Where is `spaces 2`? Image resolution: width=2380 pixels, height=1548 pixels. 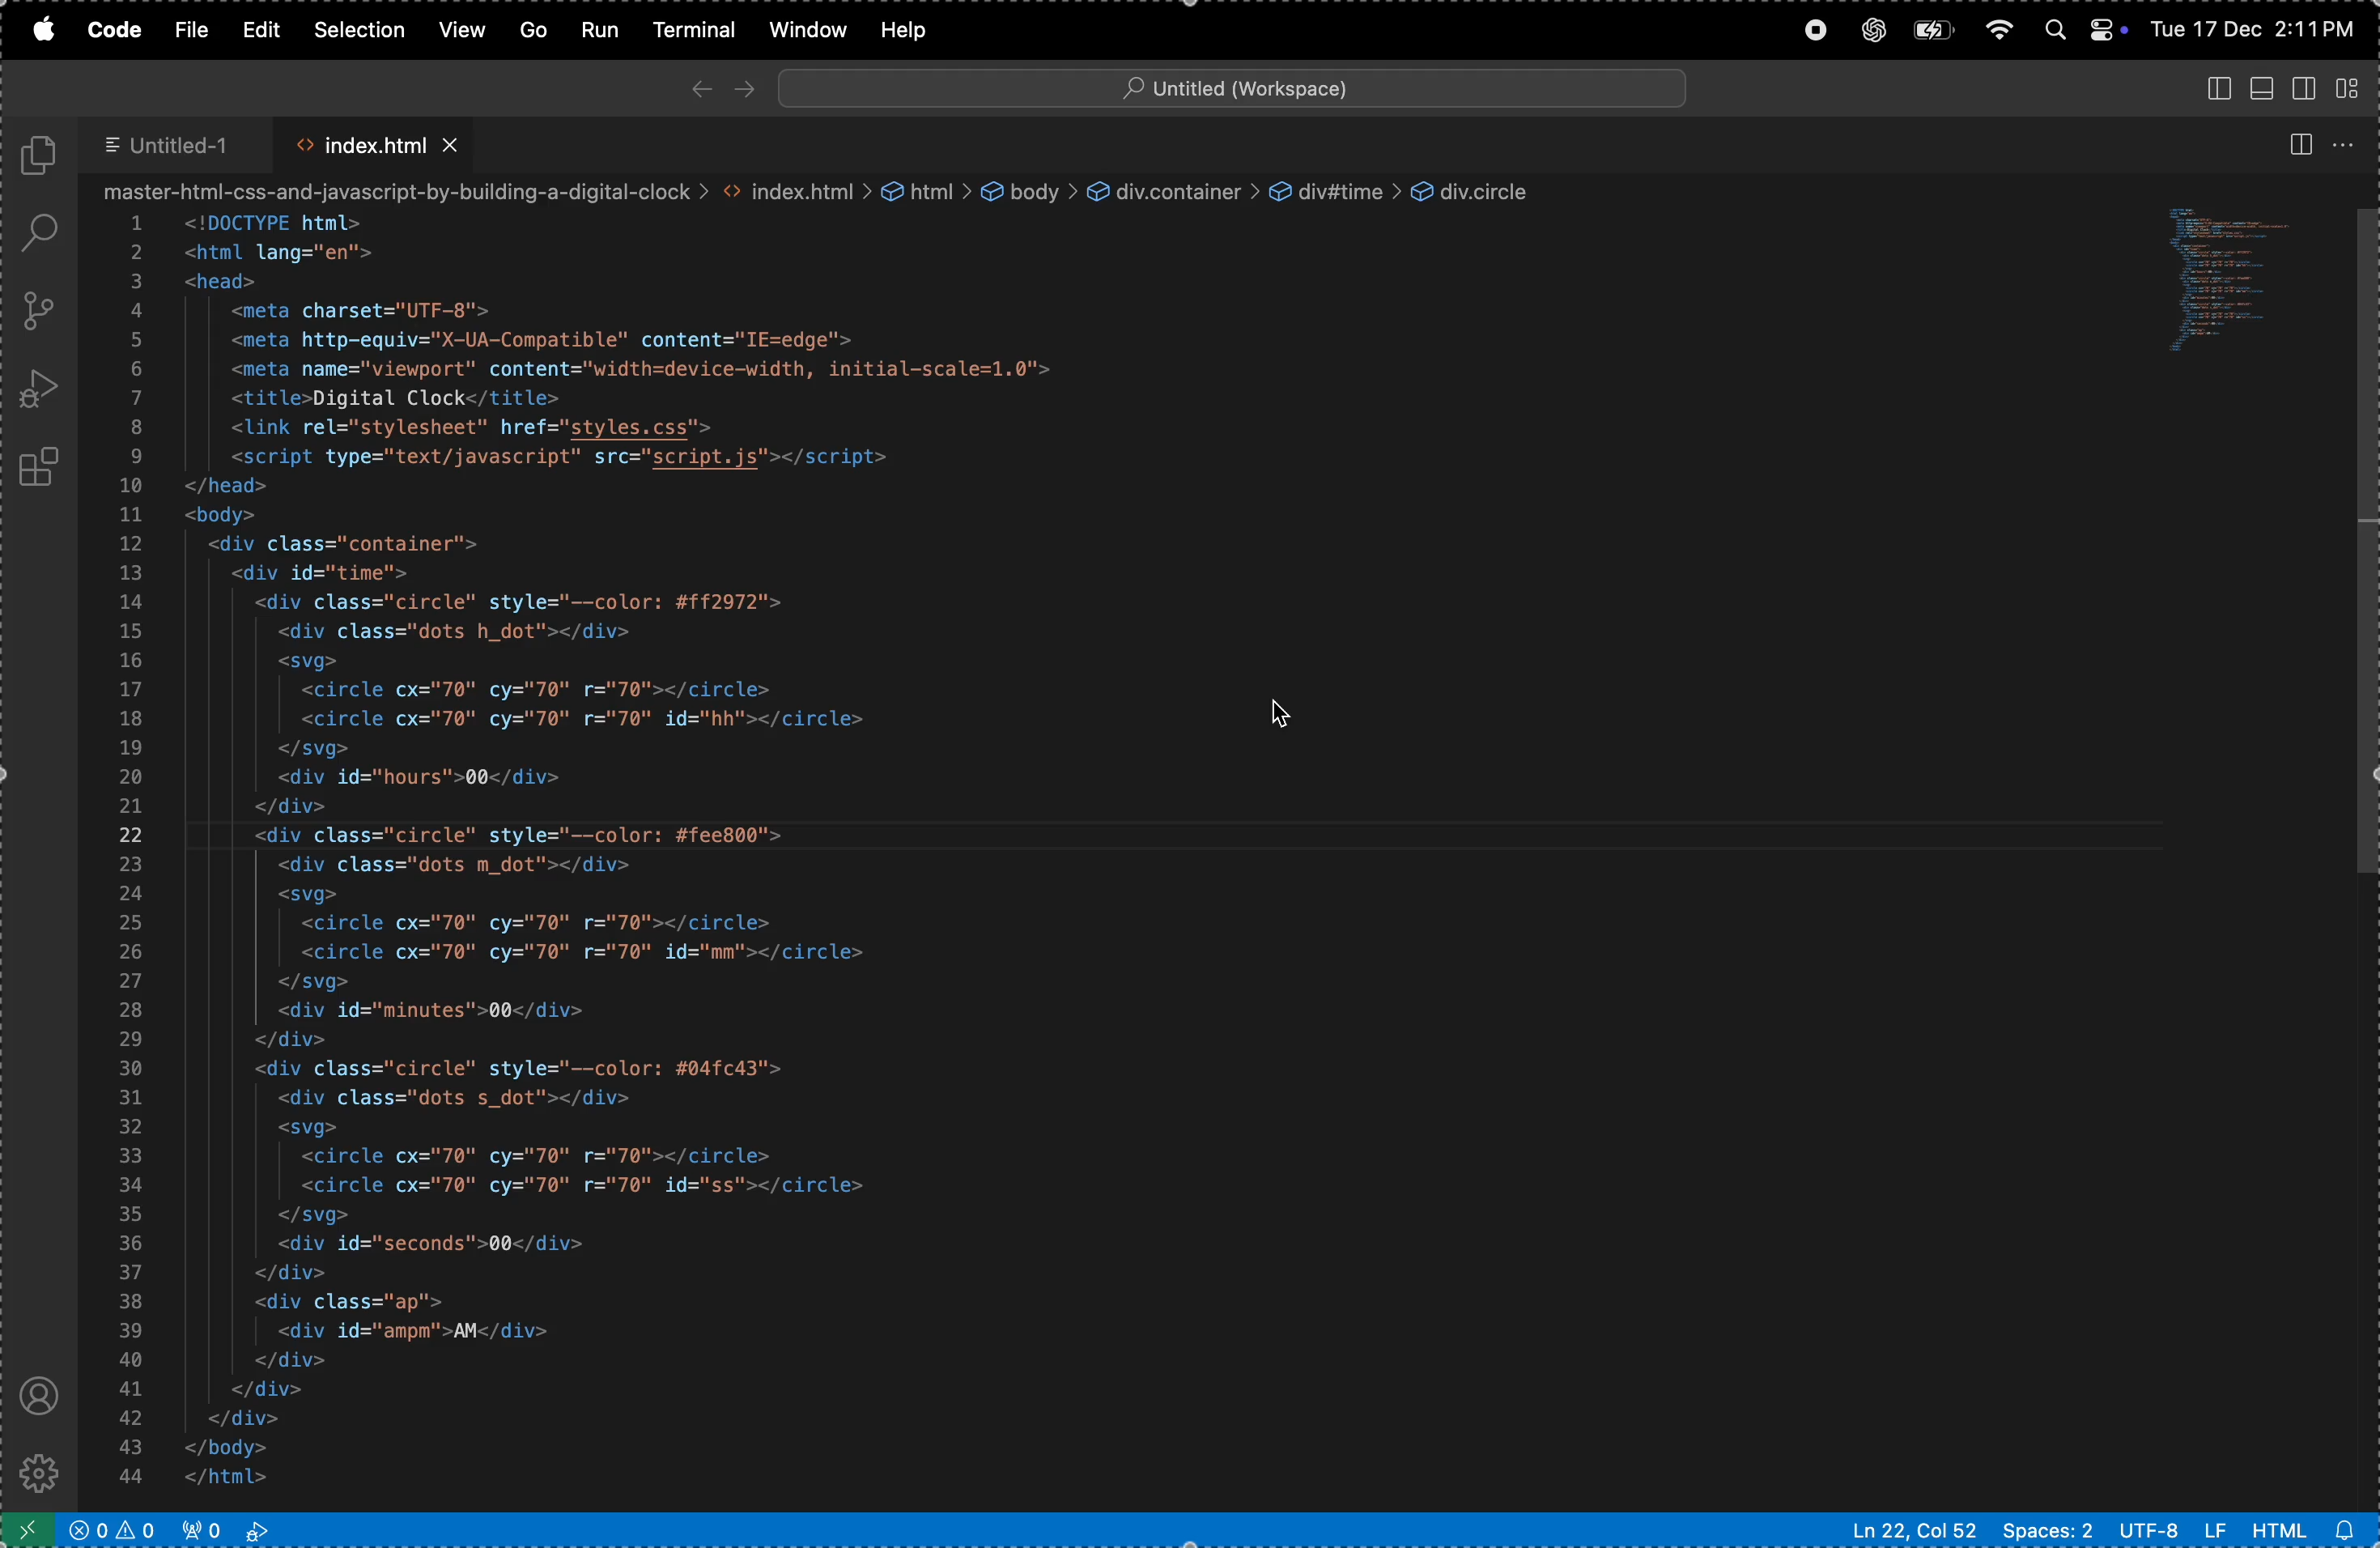
spaces 2 is located at coordinates (2046, 1529).